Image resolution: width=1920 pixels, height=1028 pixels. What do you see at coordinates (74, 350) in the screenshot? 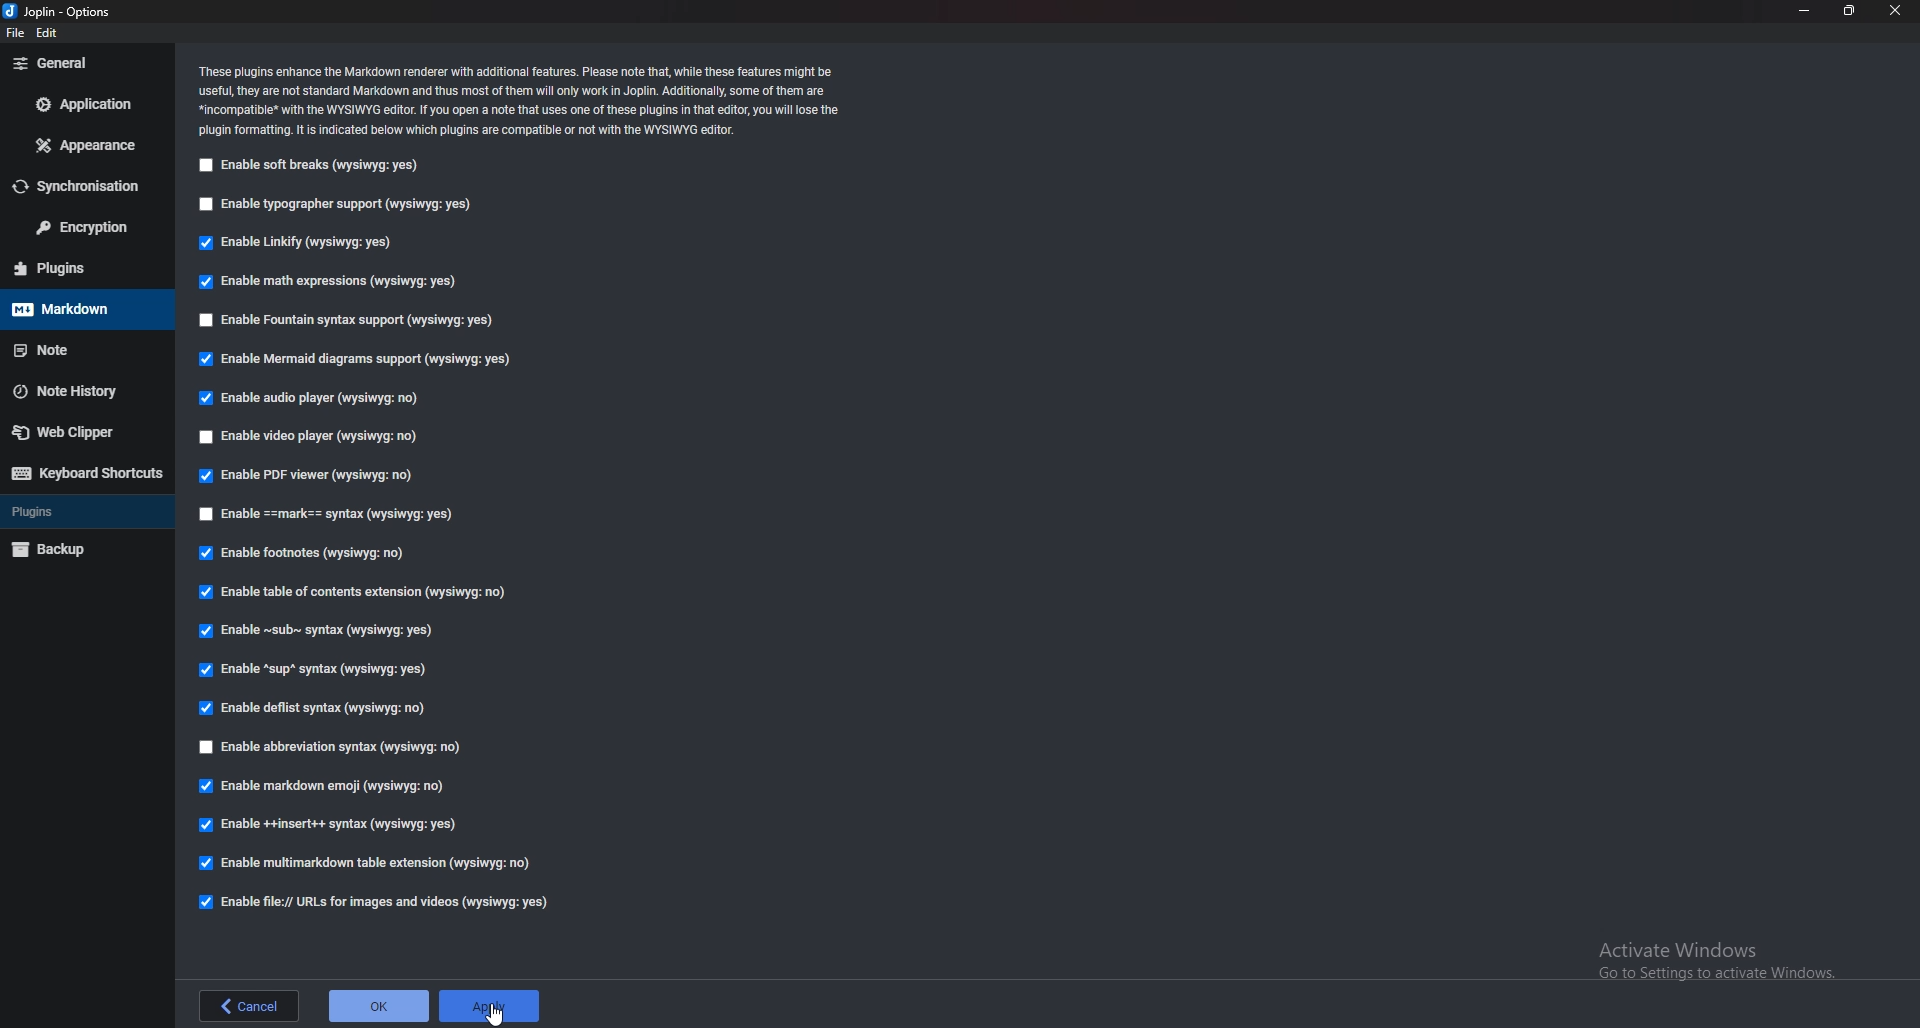
I see `note` at bounding box center [74, 350].